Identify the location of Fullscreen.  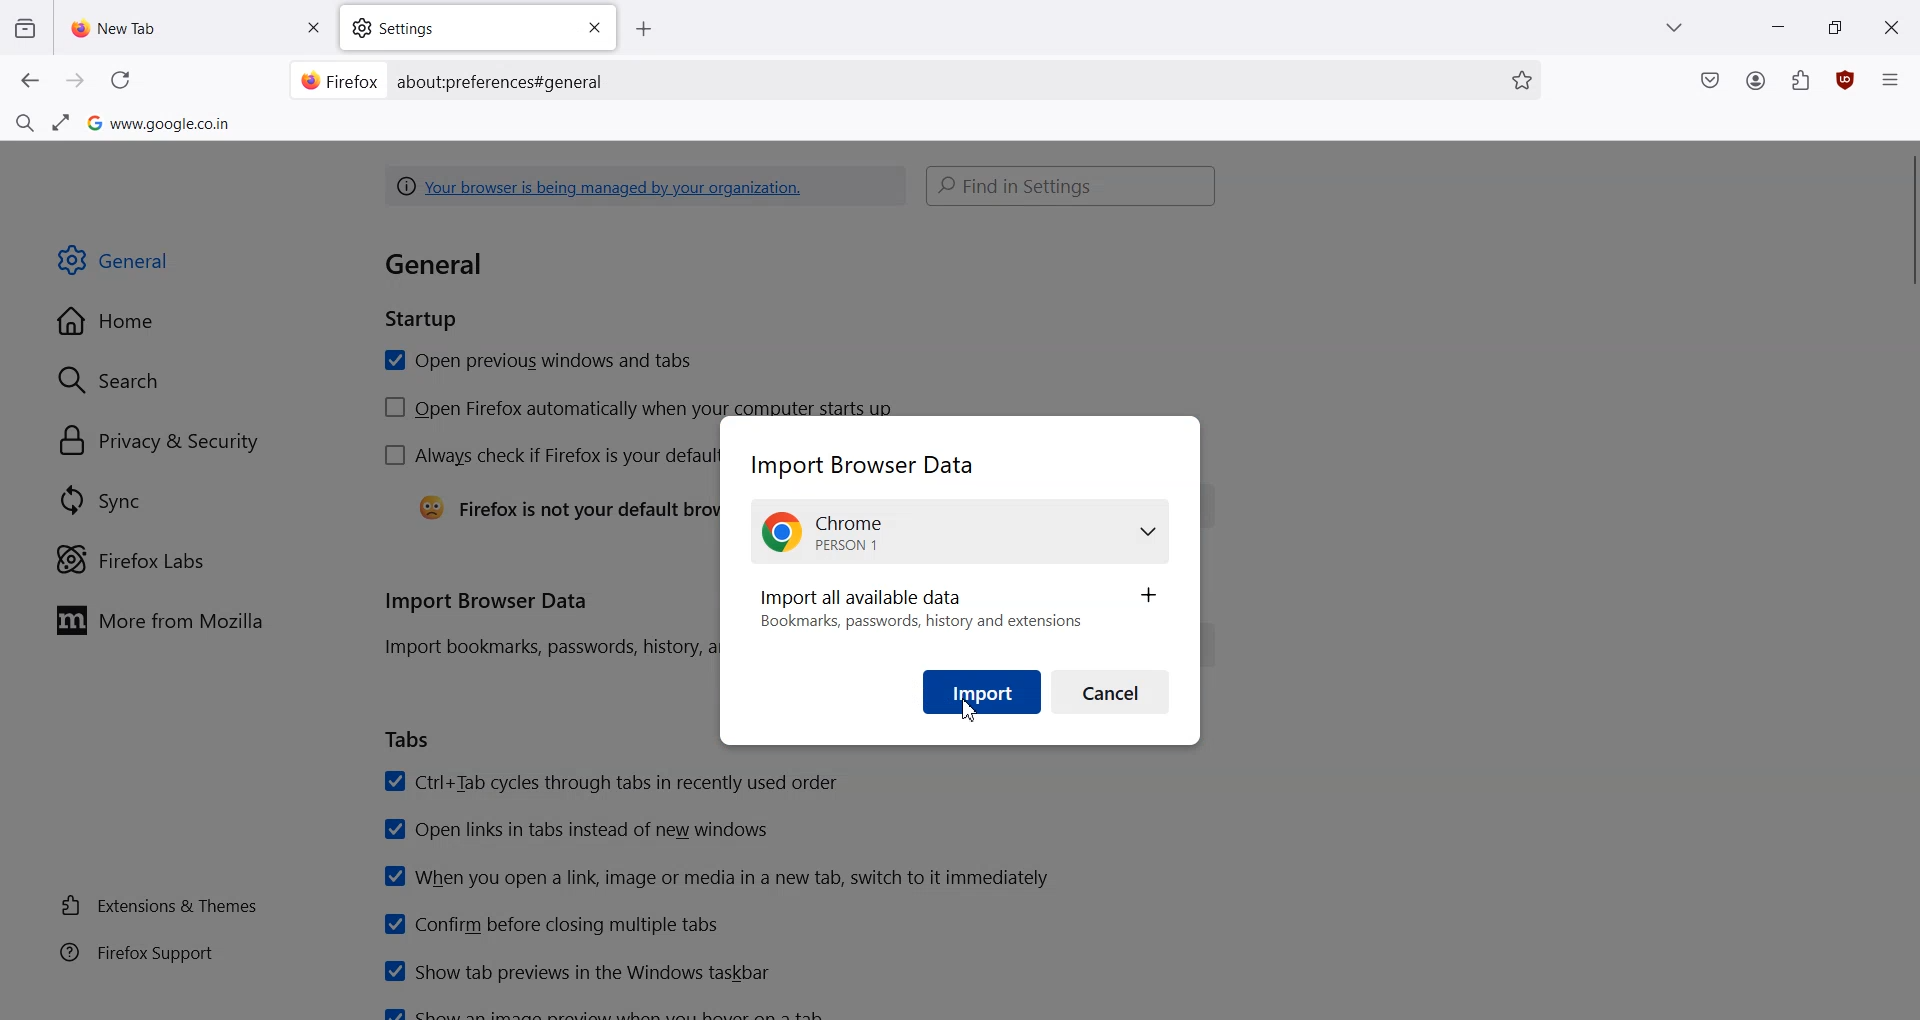
(61, 121).